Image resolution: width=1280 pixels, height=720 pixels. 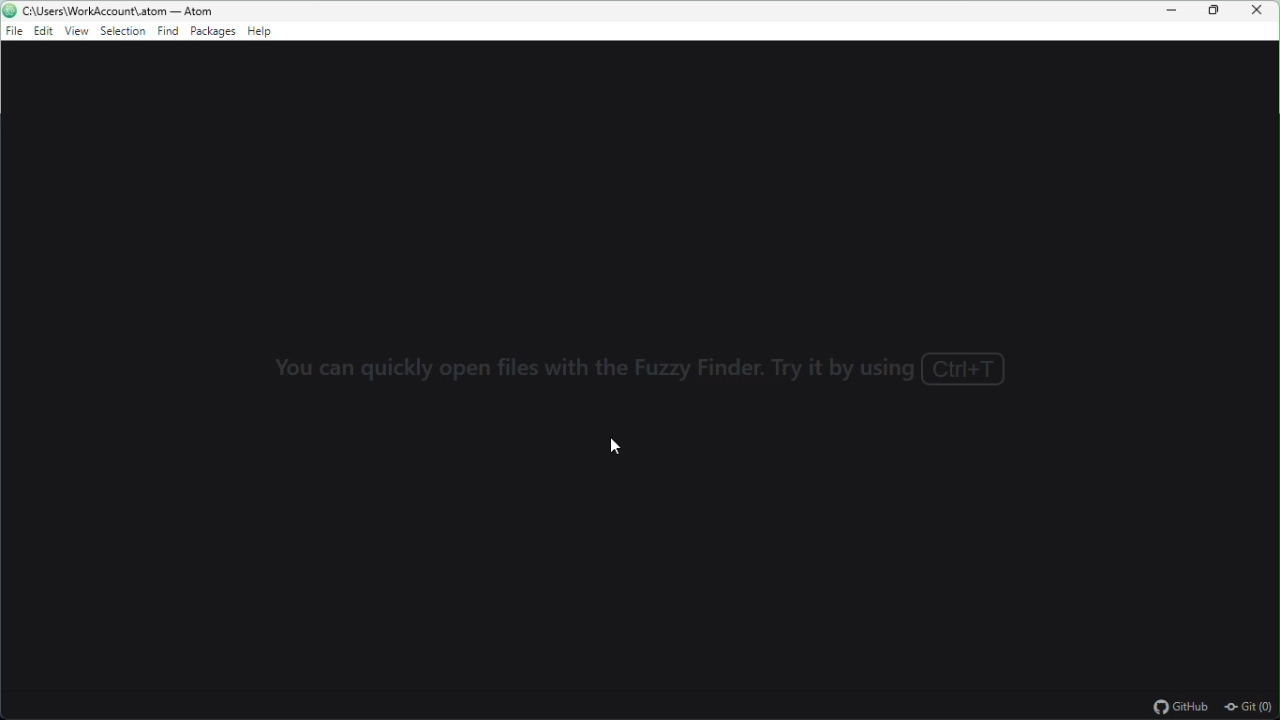 What do you see at coordinates (643, 369) in the screenshot?
I see `You can quickly open files with the fuzzy finder` at bounding box center [643, 369].